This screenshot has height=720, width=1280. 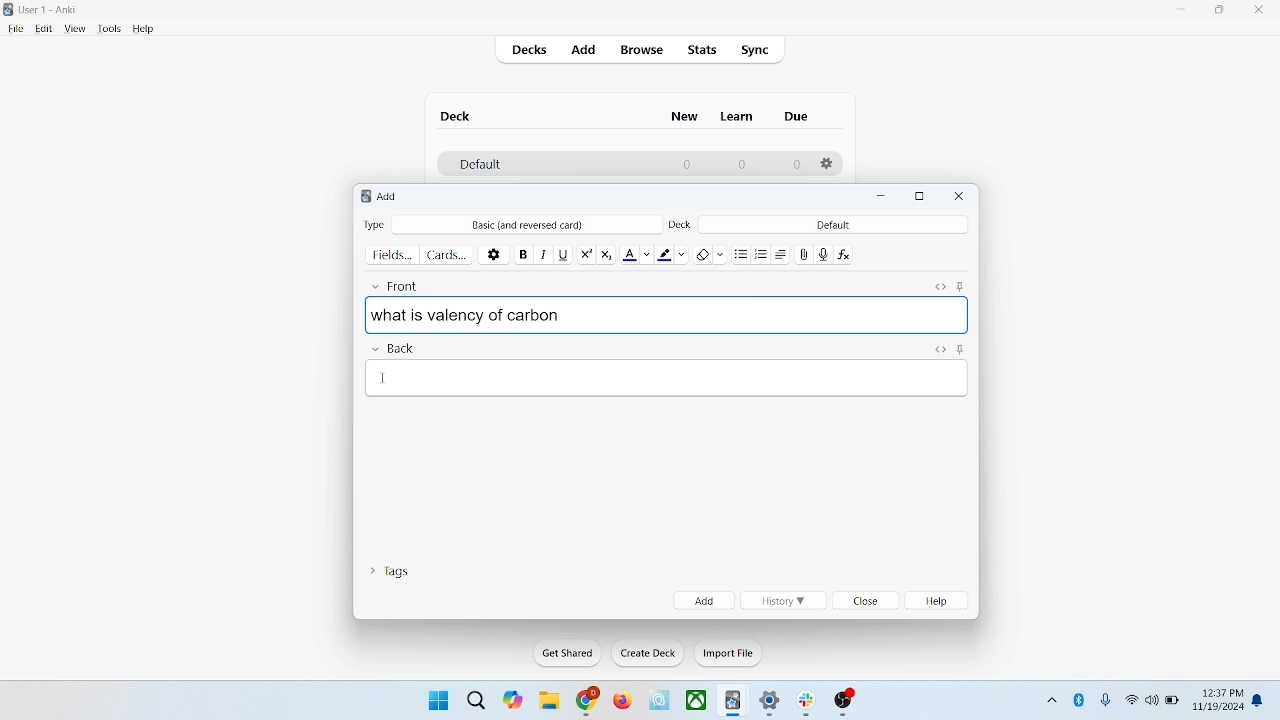 I want to click on help, so click(x=144, y=30).